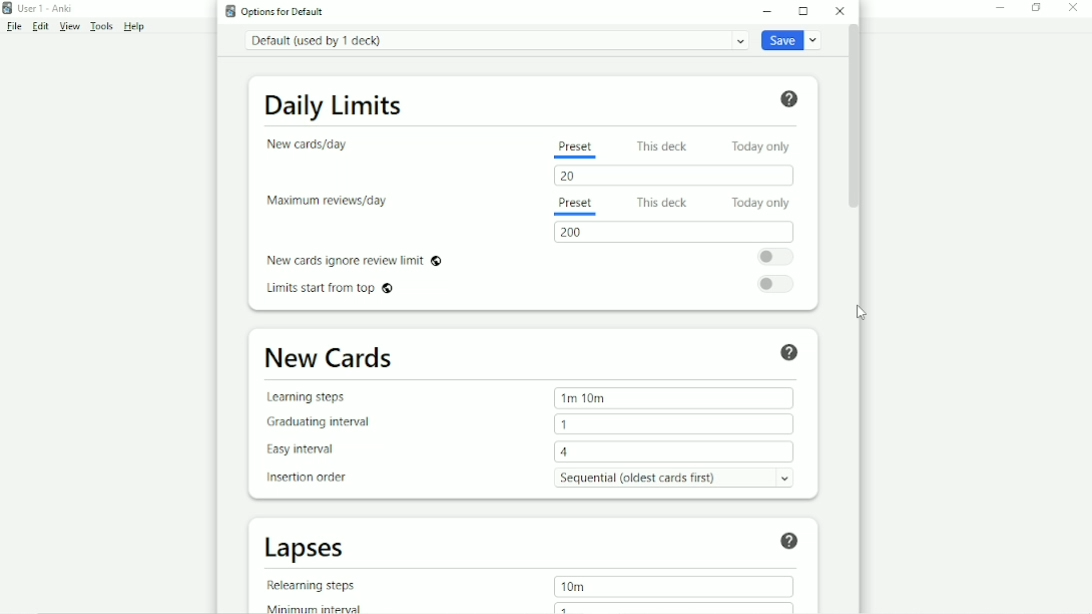  I want to click on Daily Limits, so click(335, 105).